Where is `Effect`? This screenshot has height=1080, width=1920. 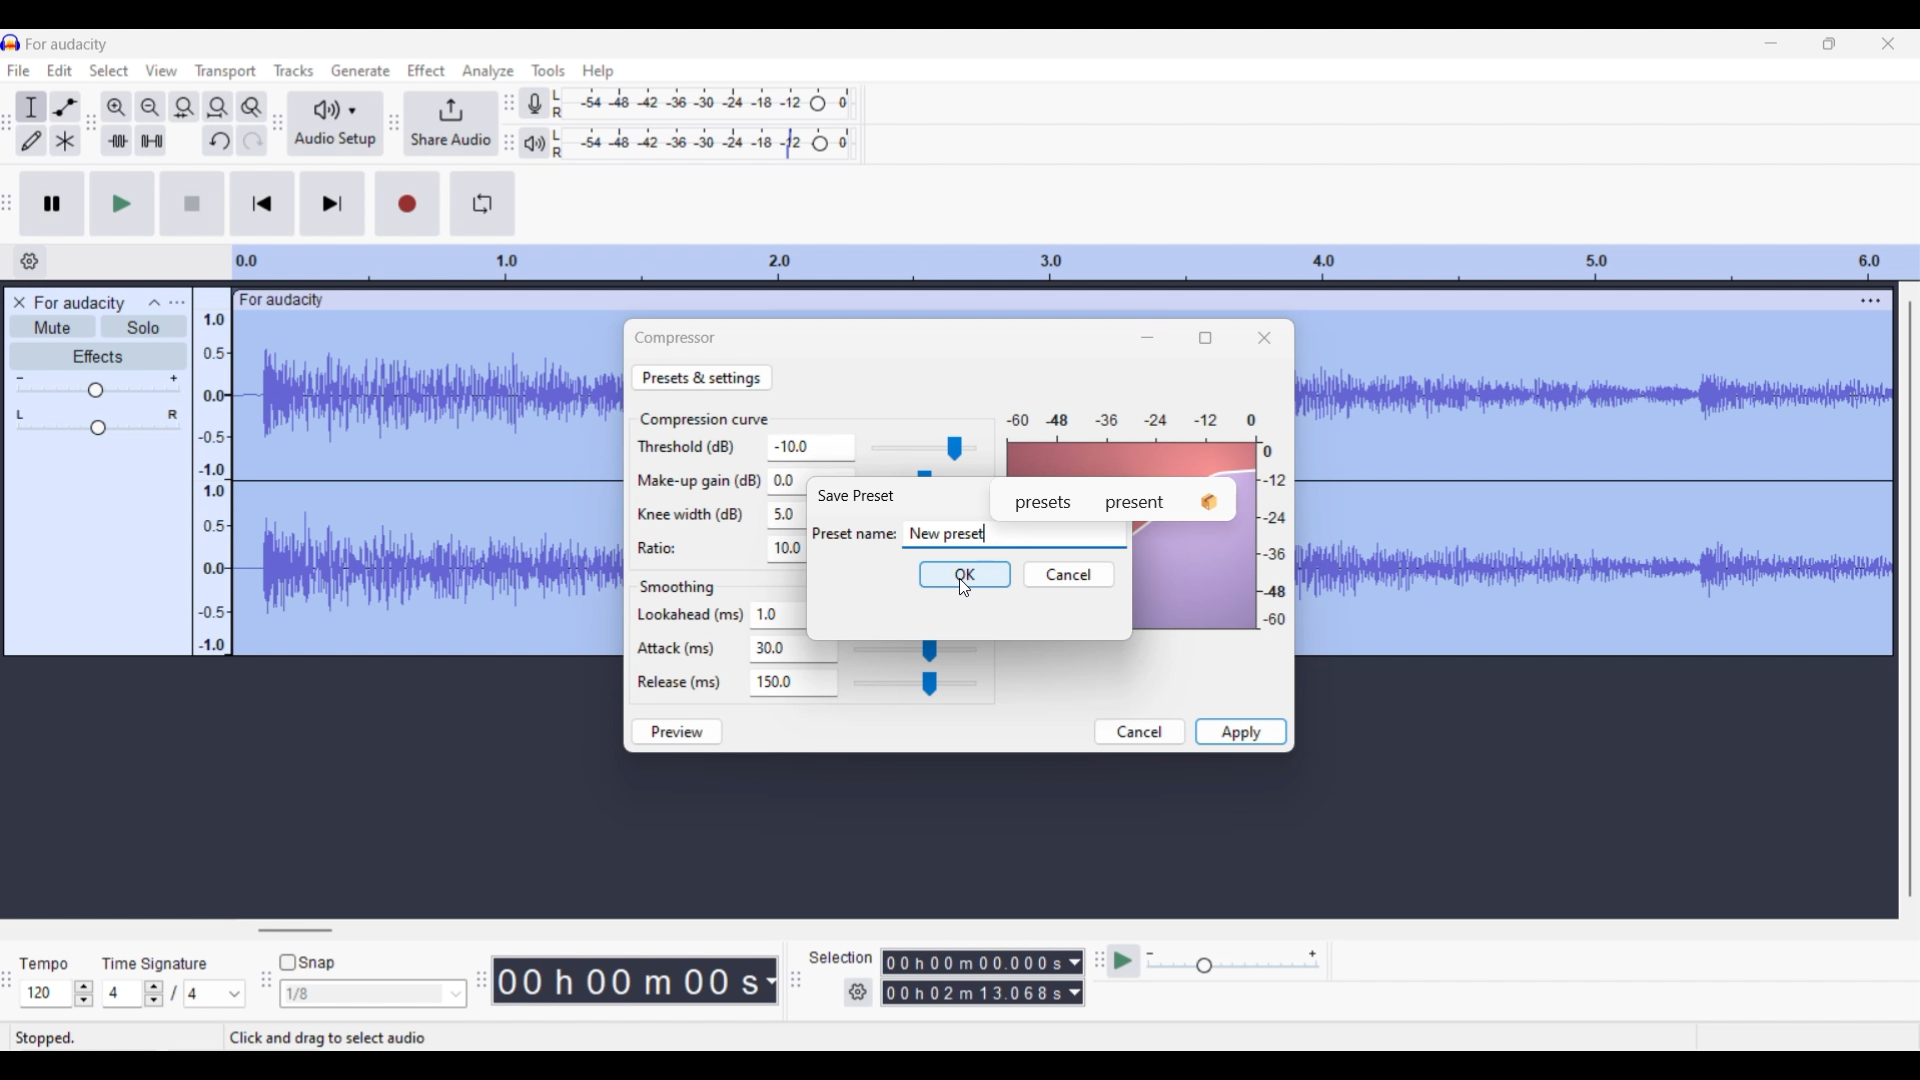
Effect is located at coordinates (426, 70).